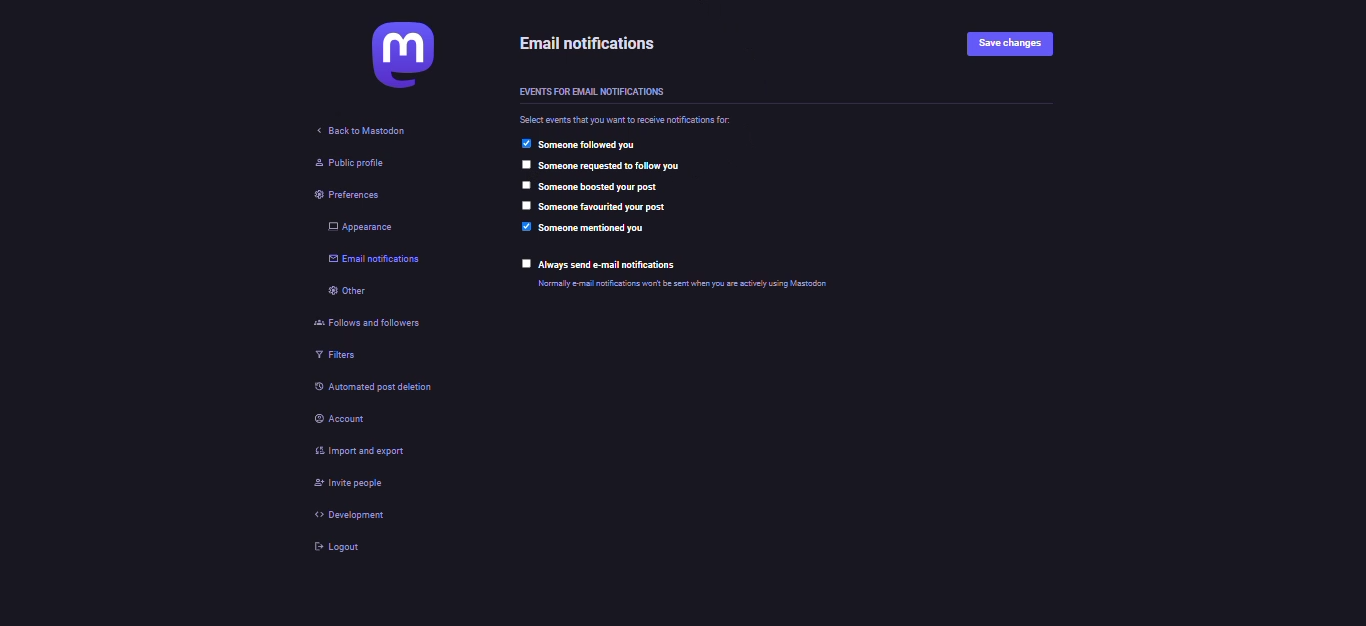 The image size is (1366, 626). What do you see at coordinates (339, 420) in the screenshot?
I see `account` at bounding box center [339, 420].